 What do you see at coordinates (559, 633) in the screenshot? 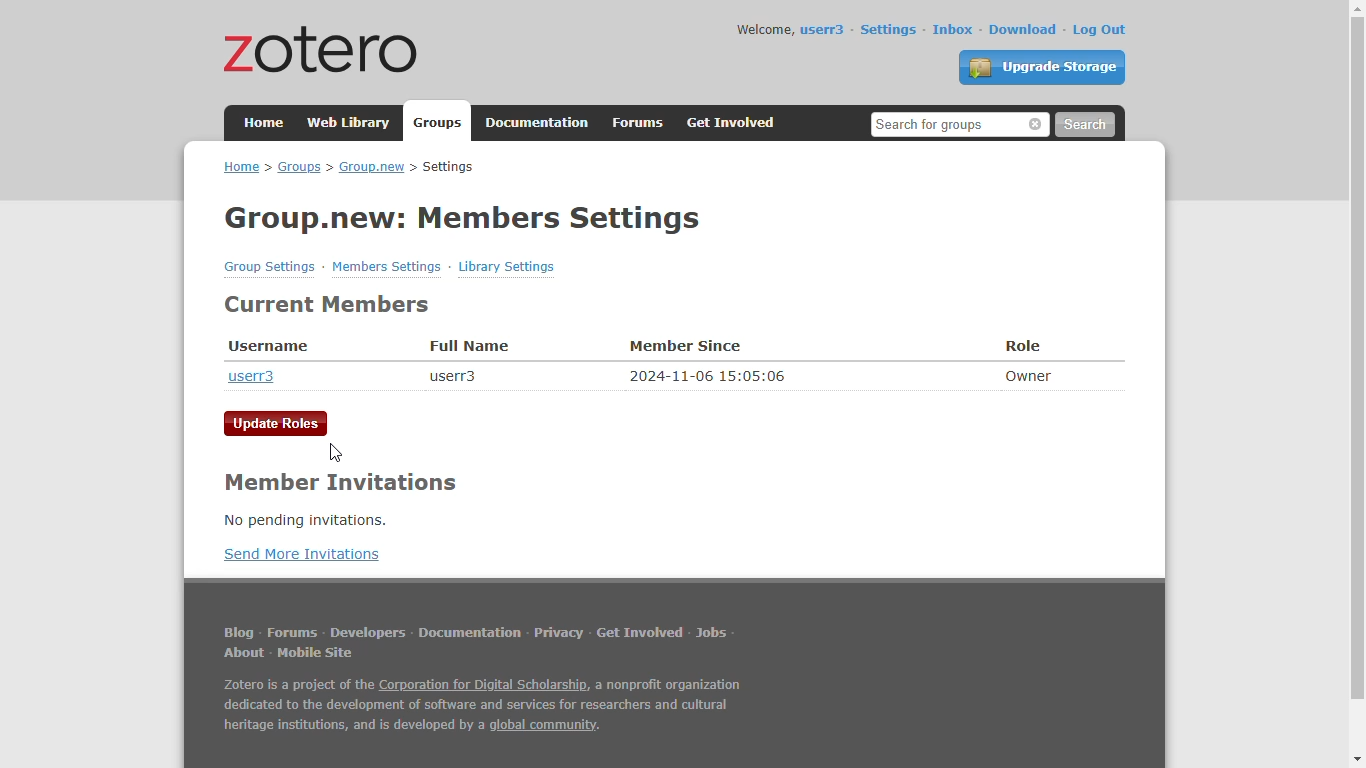
I see `privacy` at bounding box center [559, 633].